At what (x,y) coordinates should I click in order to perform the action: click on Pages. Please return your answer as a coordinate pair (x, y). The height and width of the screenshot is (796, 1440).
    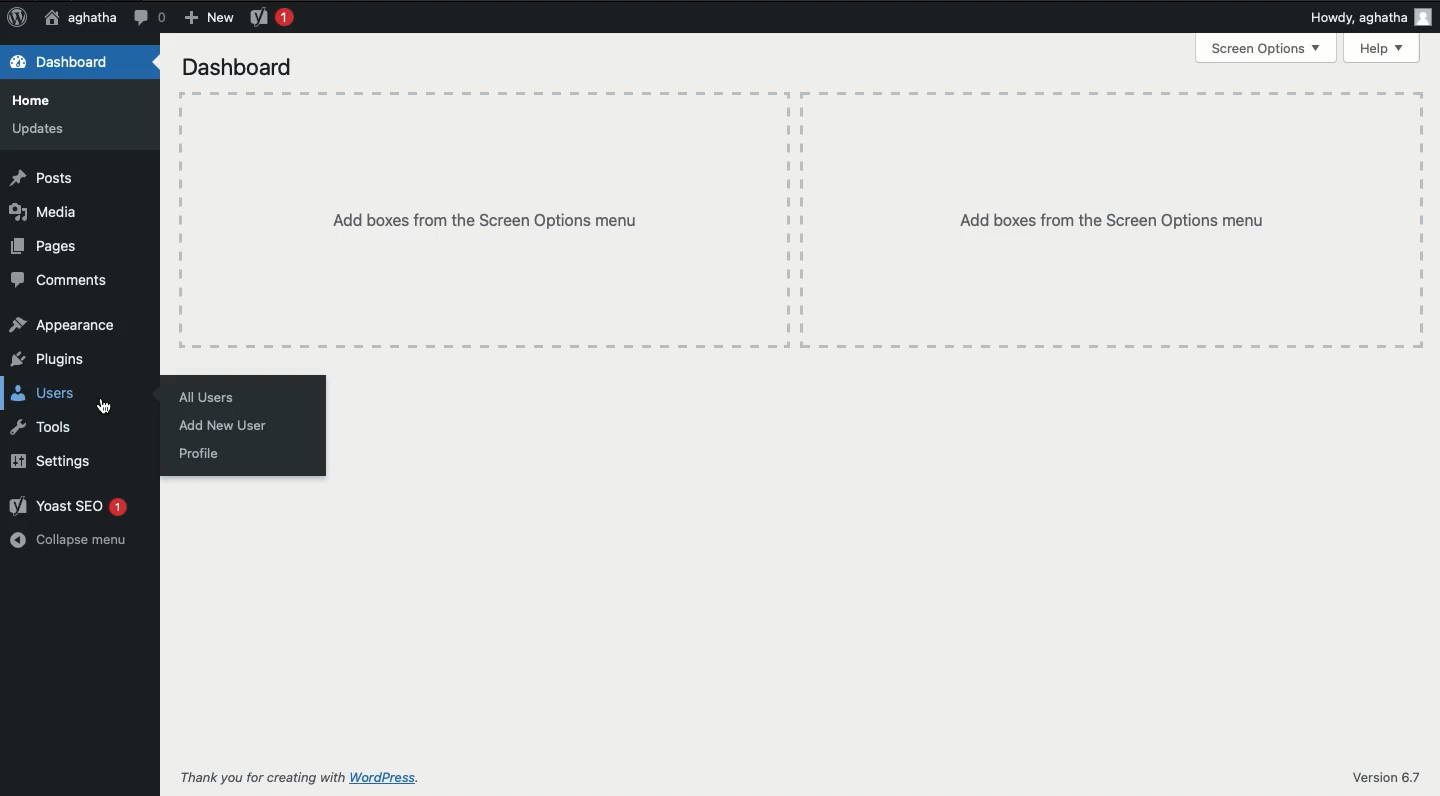
    Looking at the image, I should click on (44, 245).